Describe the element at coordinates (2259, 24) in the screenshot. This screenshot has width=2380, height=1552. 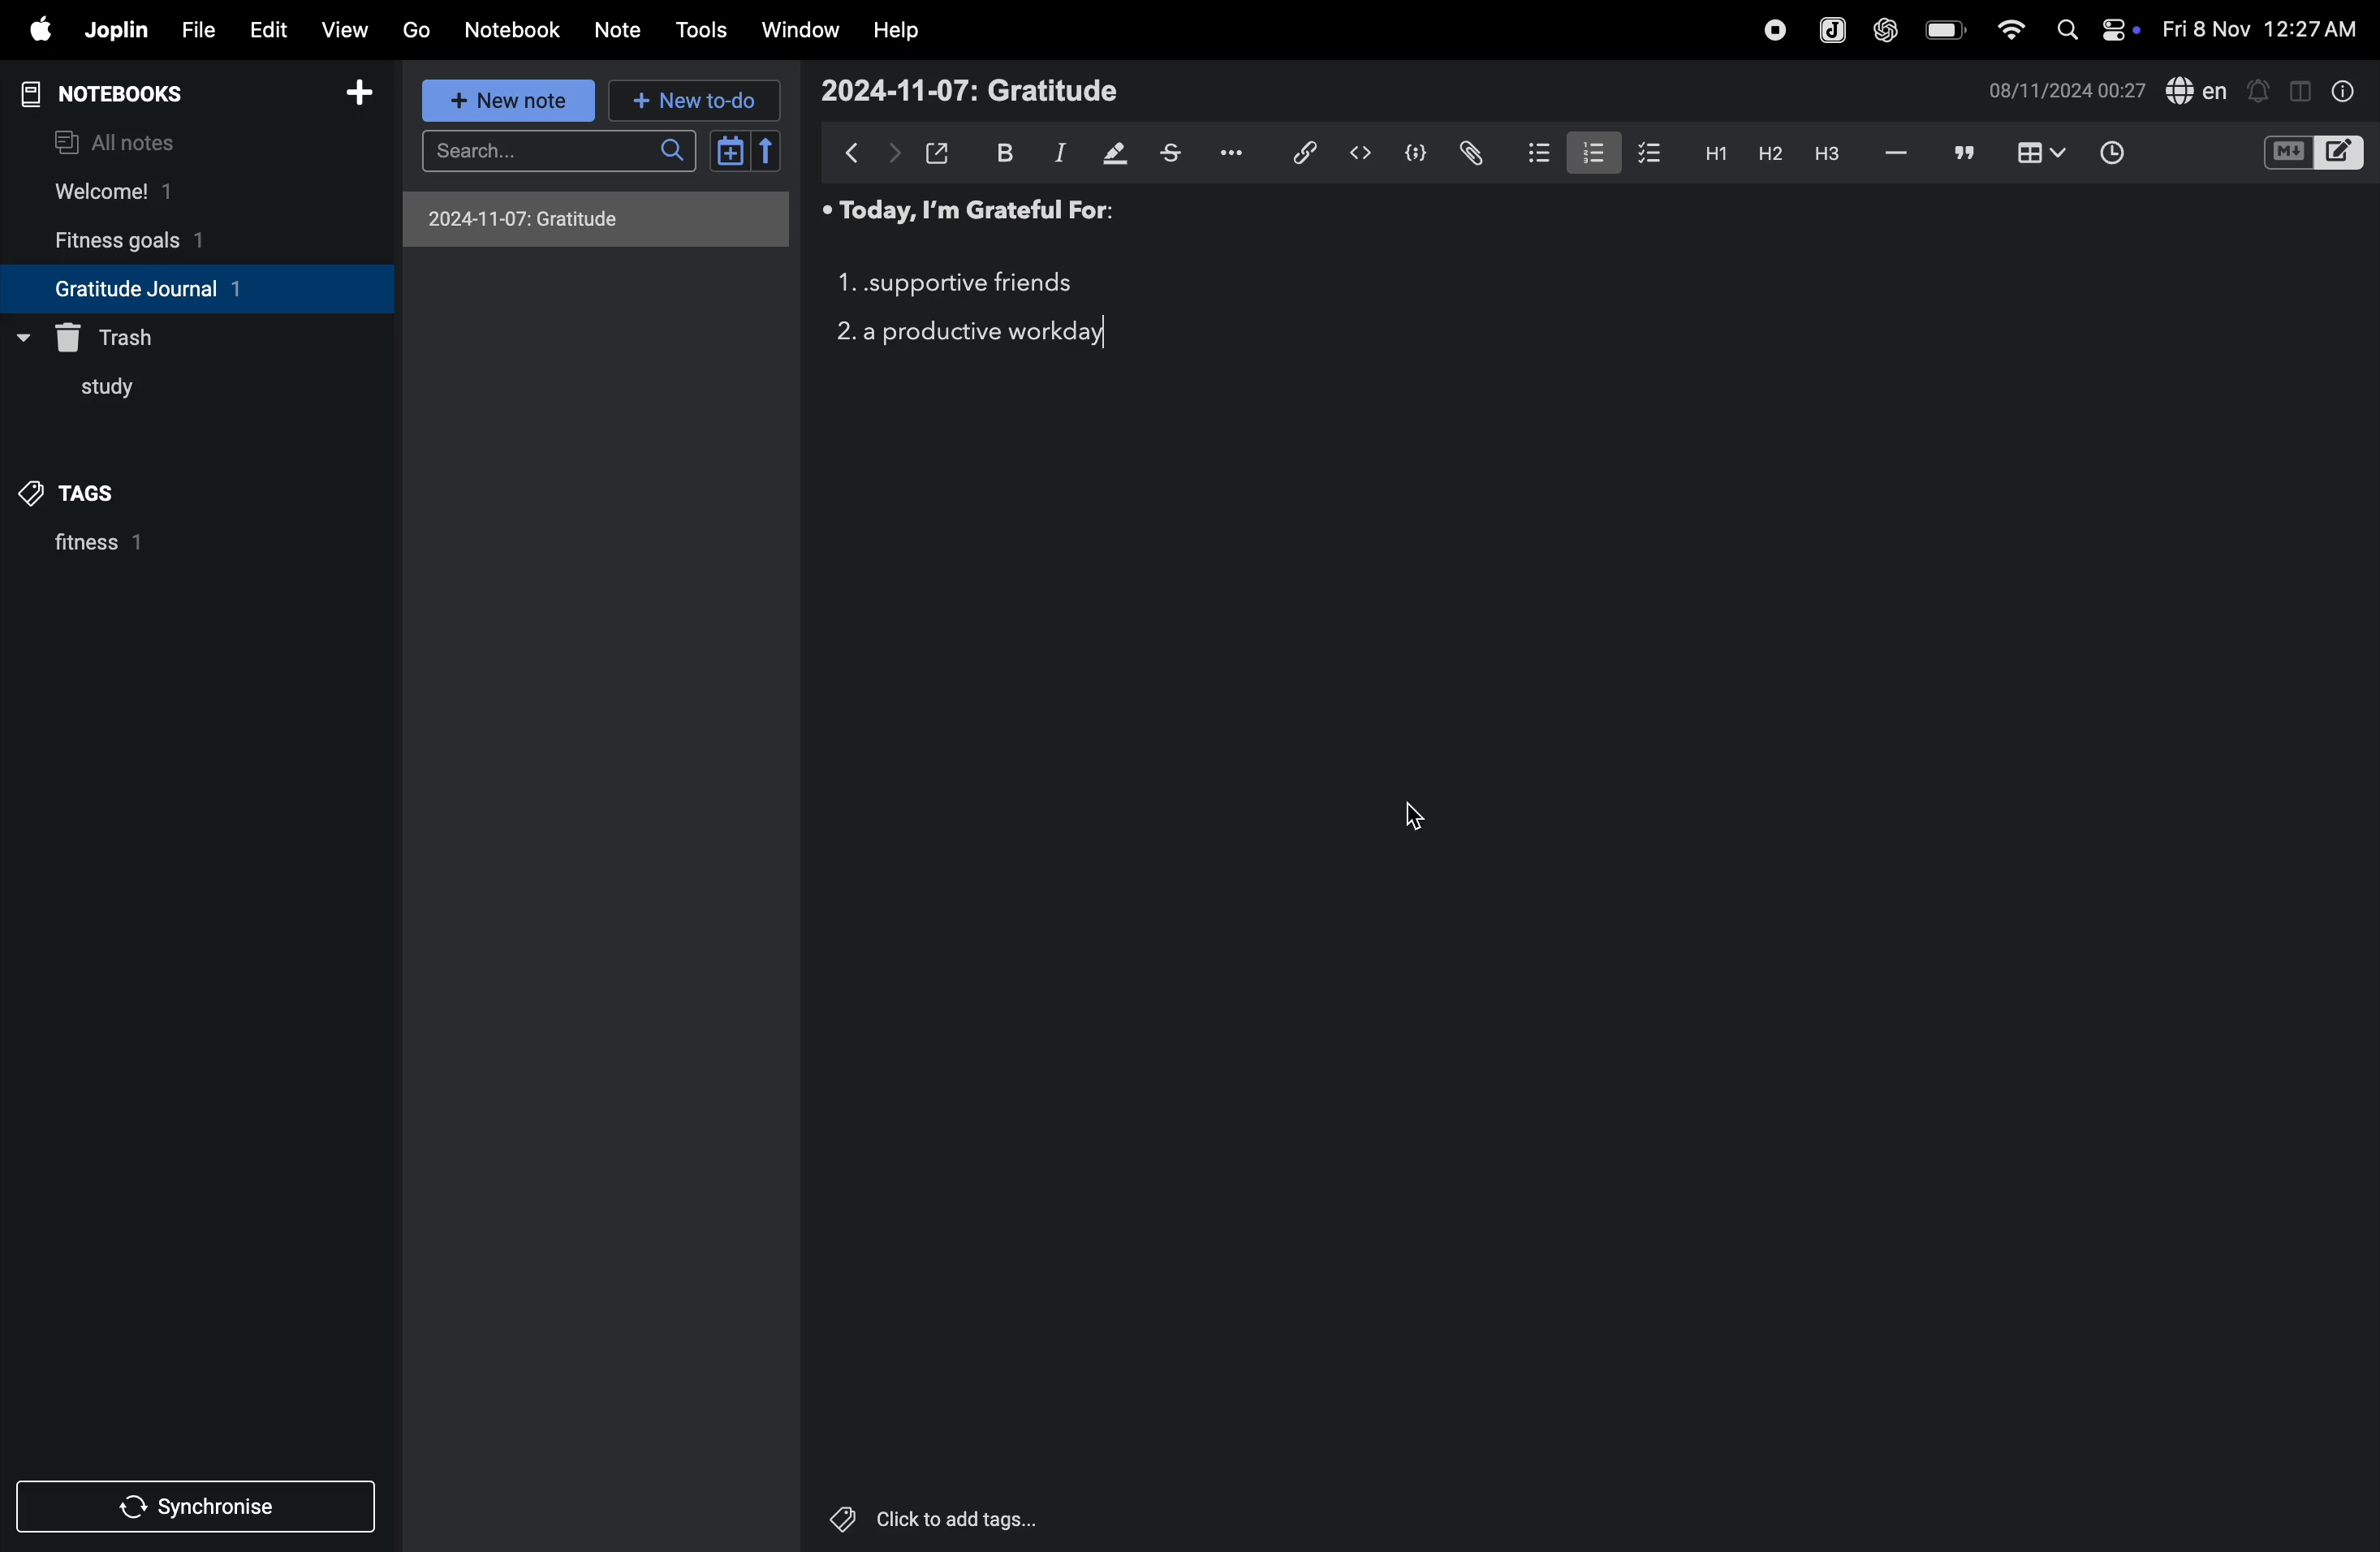
I see `fri 8 Nov 12:27 AM` at that location.